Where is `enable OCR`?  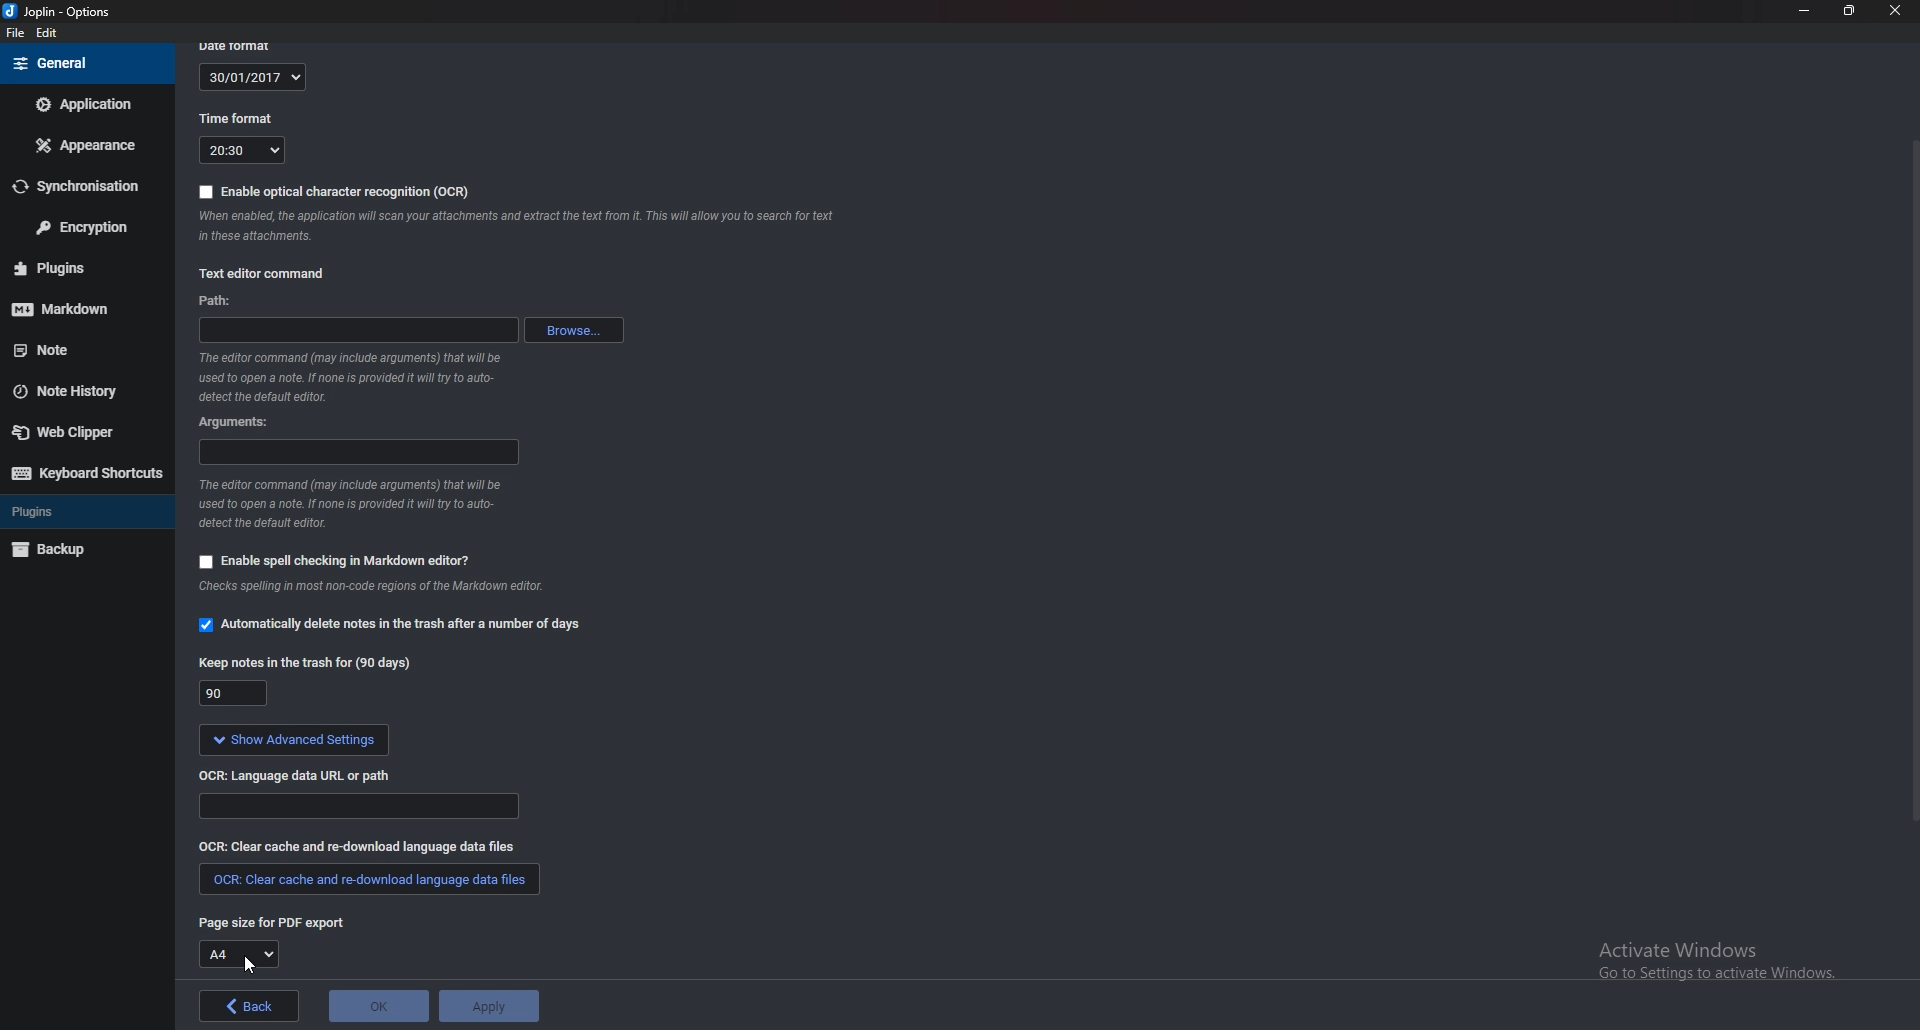
enable OCR is located at coordinates (338, 192).